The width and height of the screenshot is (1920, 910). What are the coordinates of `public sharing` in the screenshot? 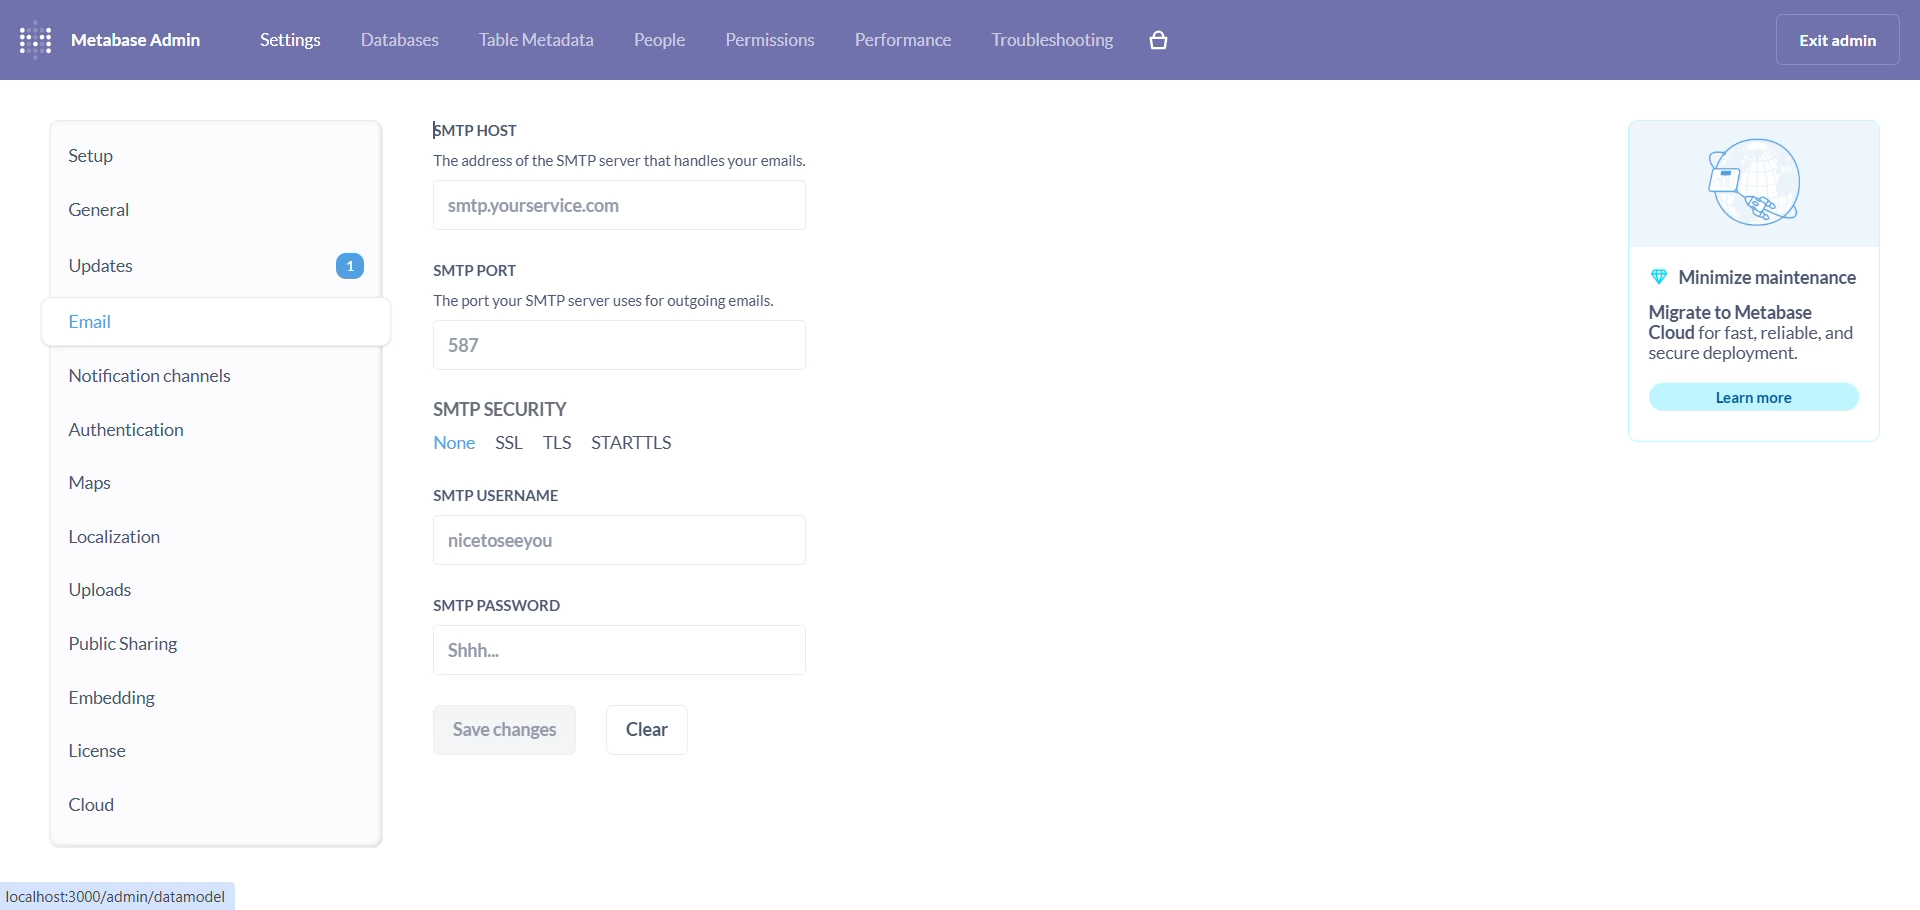 It's located at (177, 649).